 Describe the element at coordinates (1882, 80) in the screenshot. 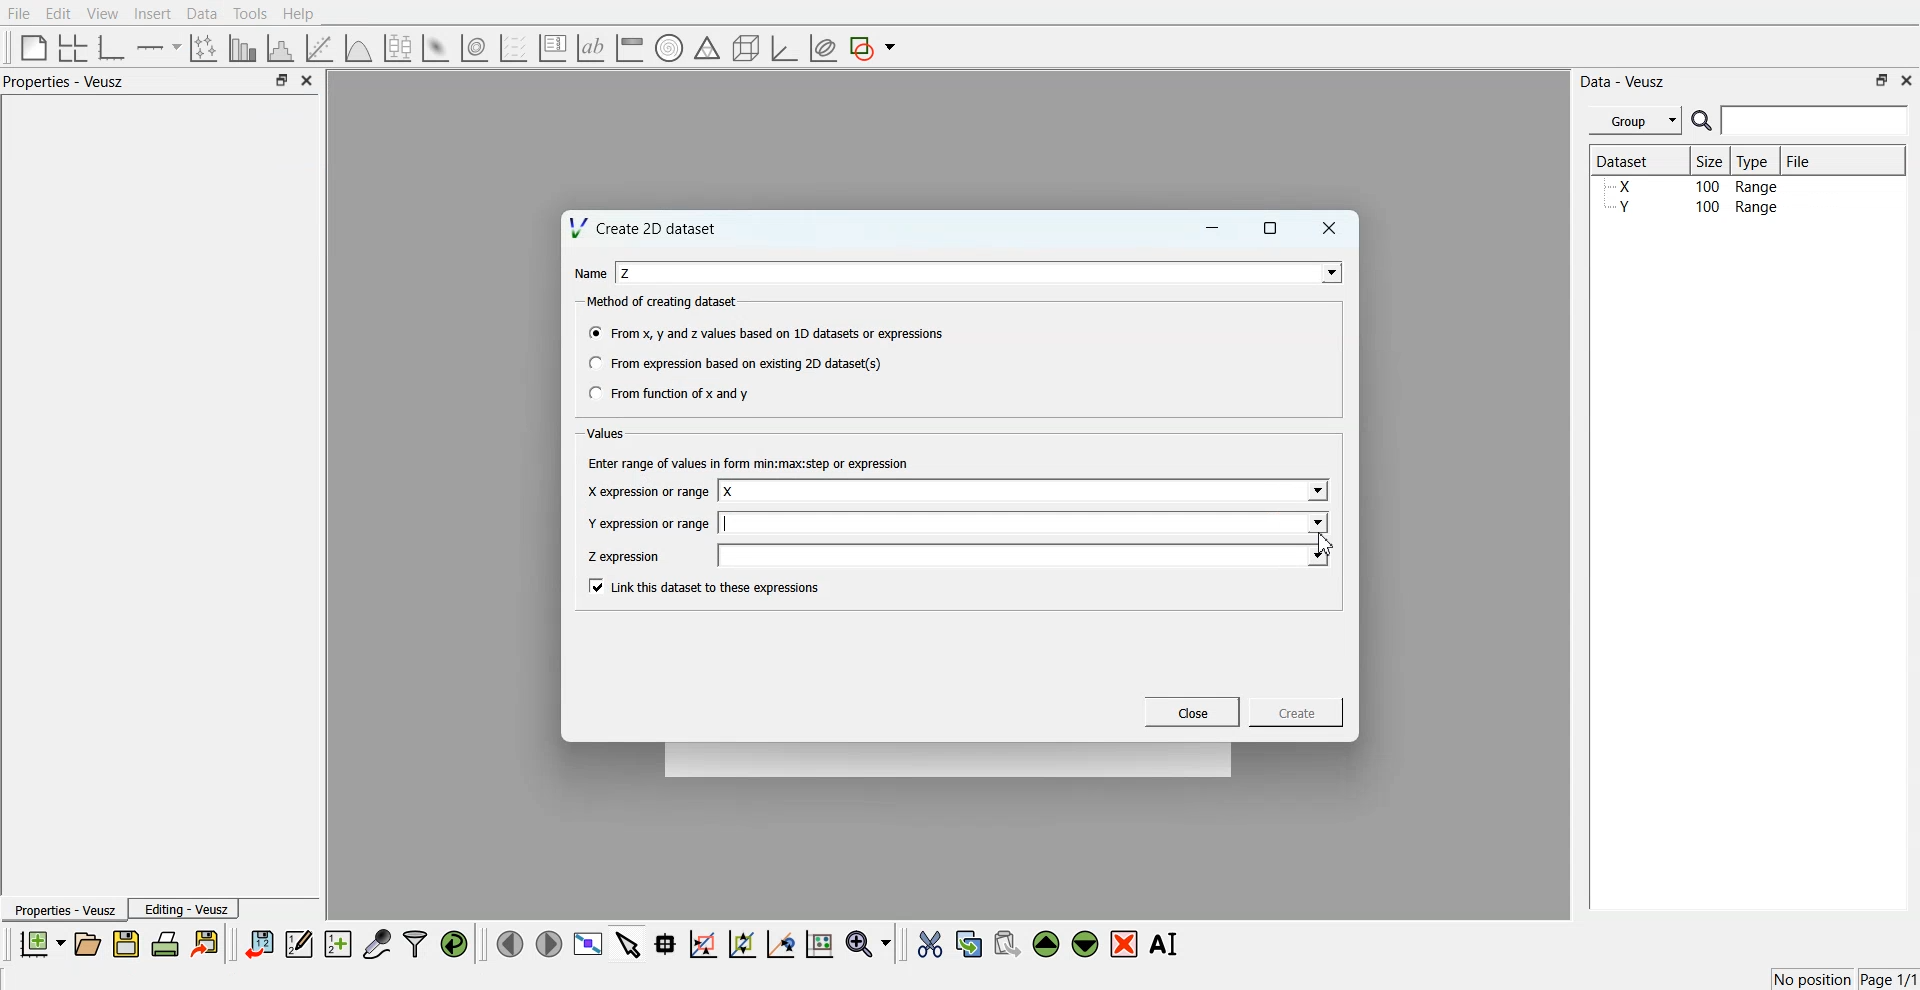

I see `Maximize` at that location.